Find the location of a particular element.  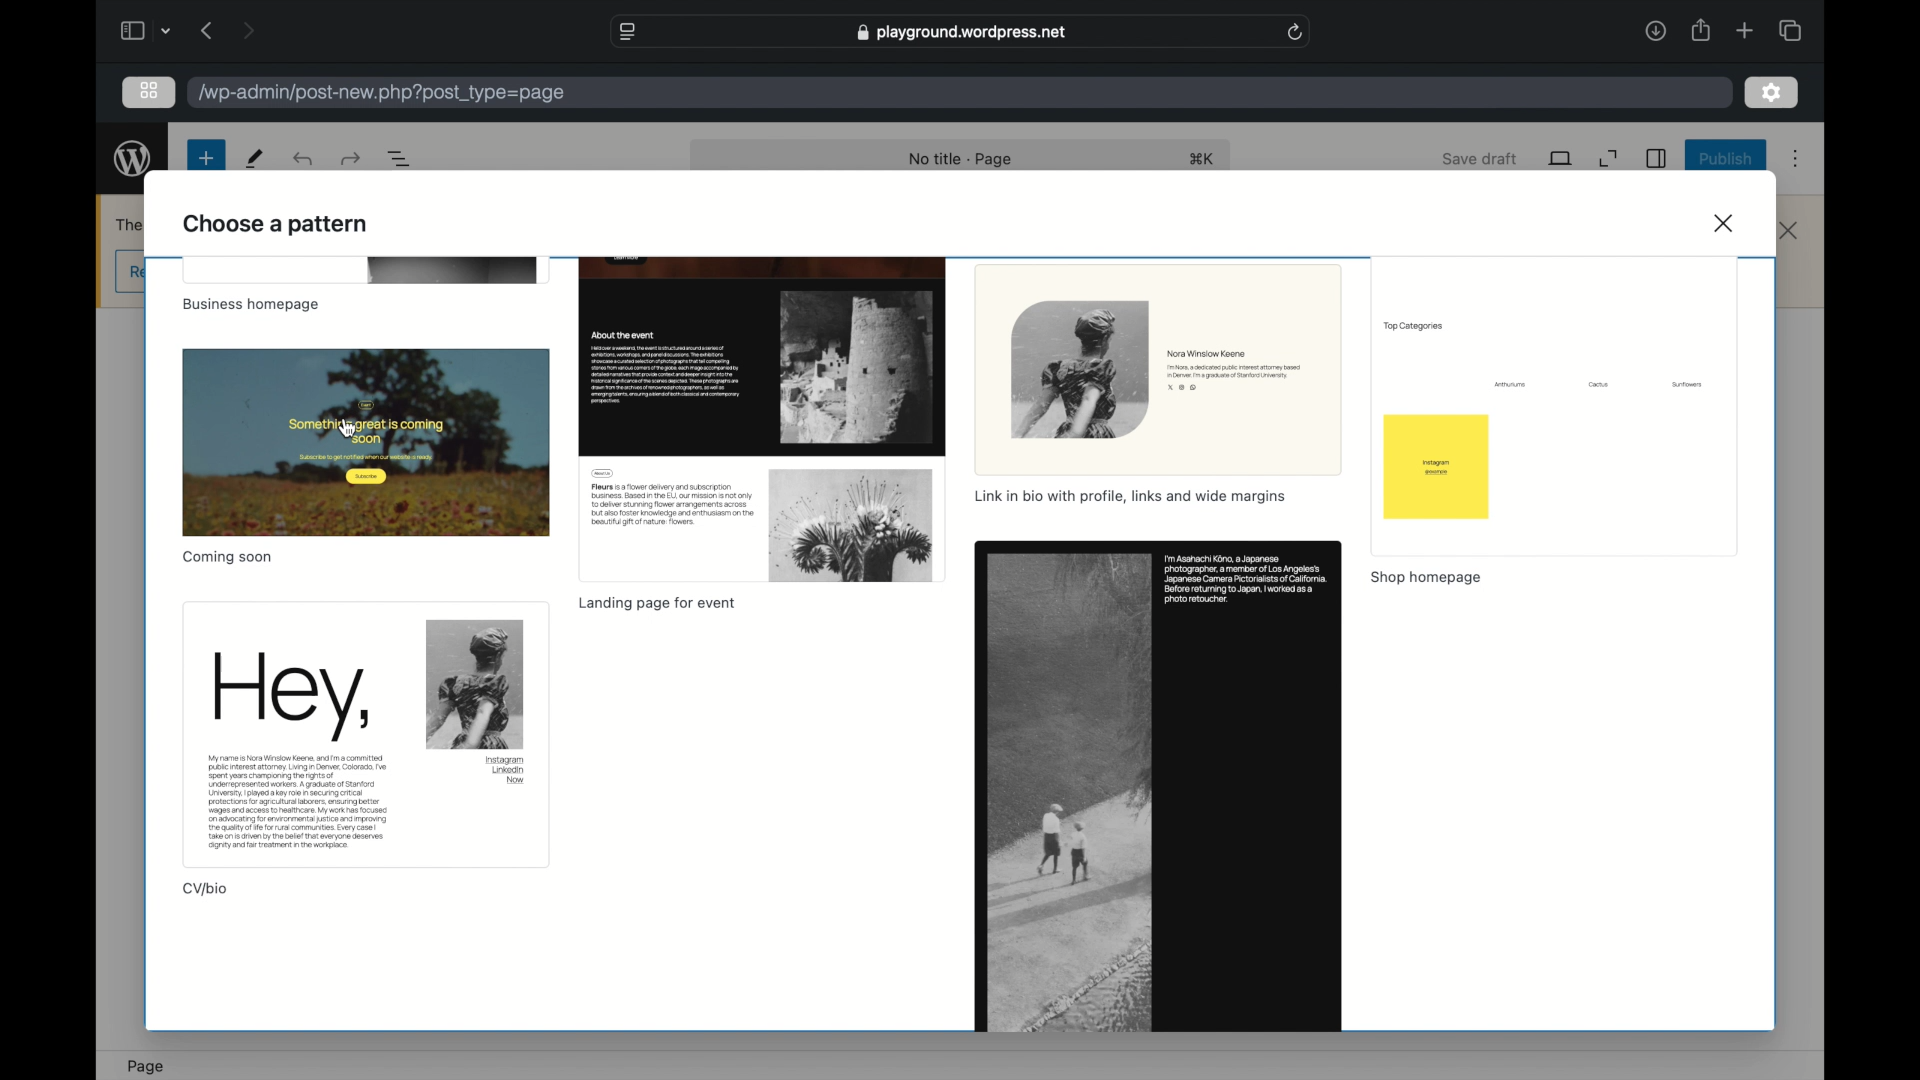

preview is located at coordinates (1158, 367).